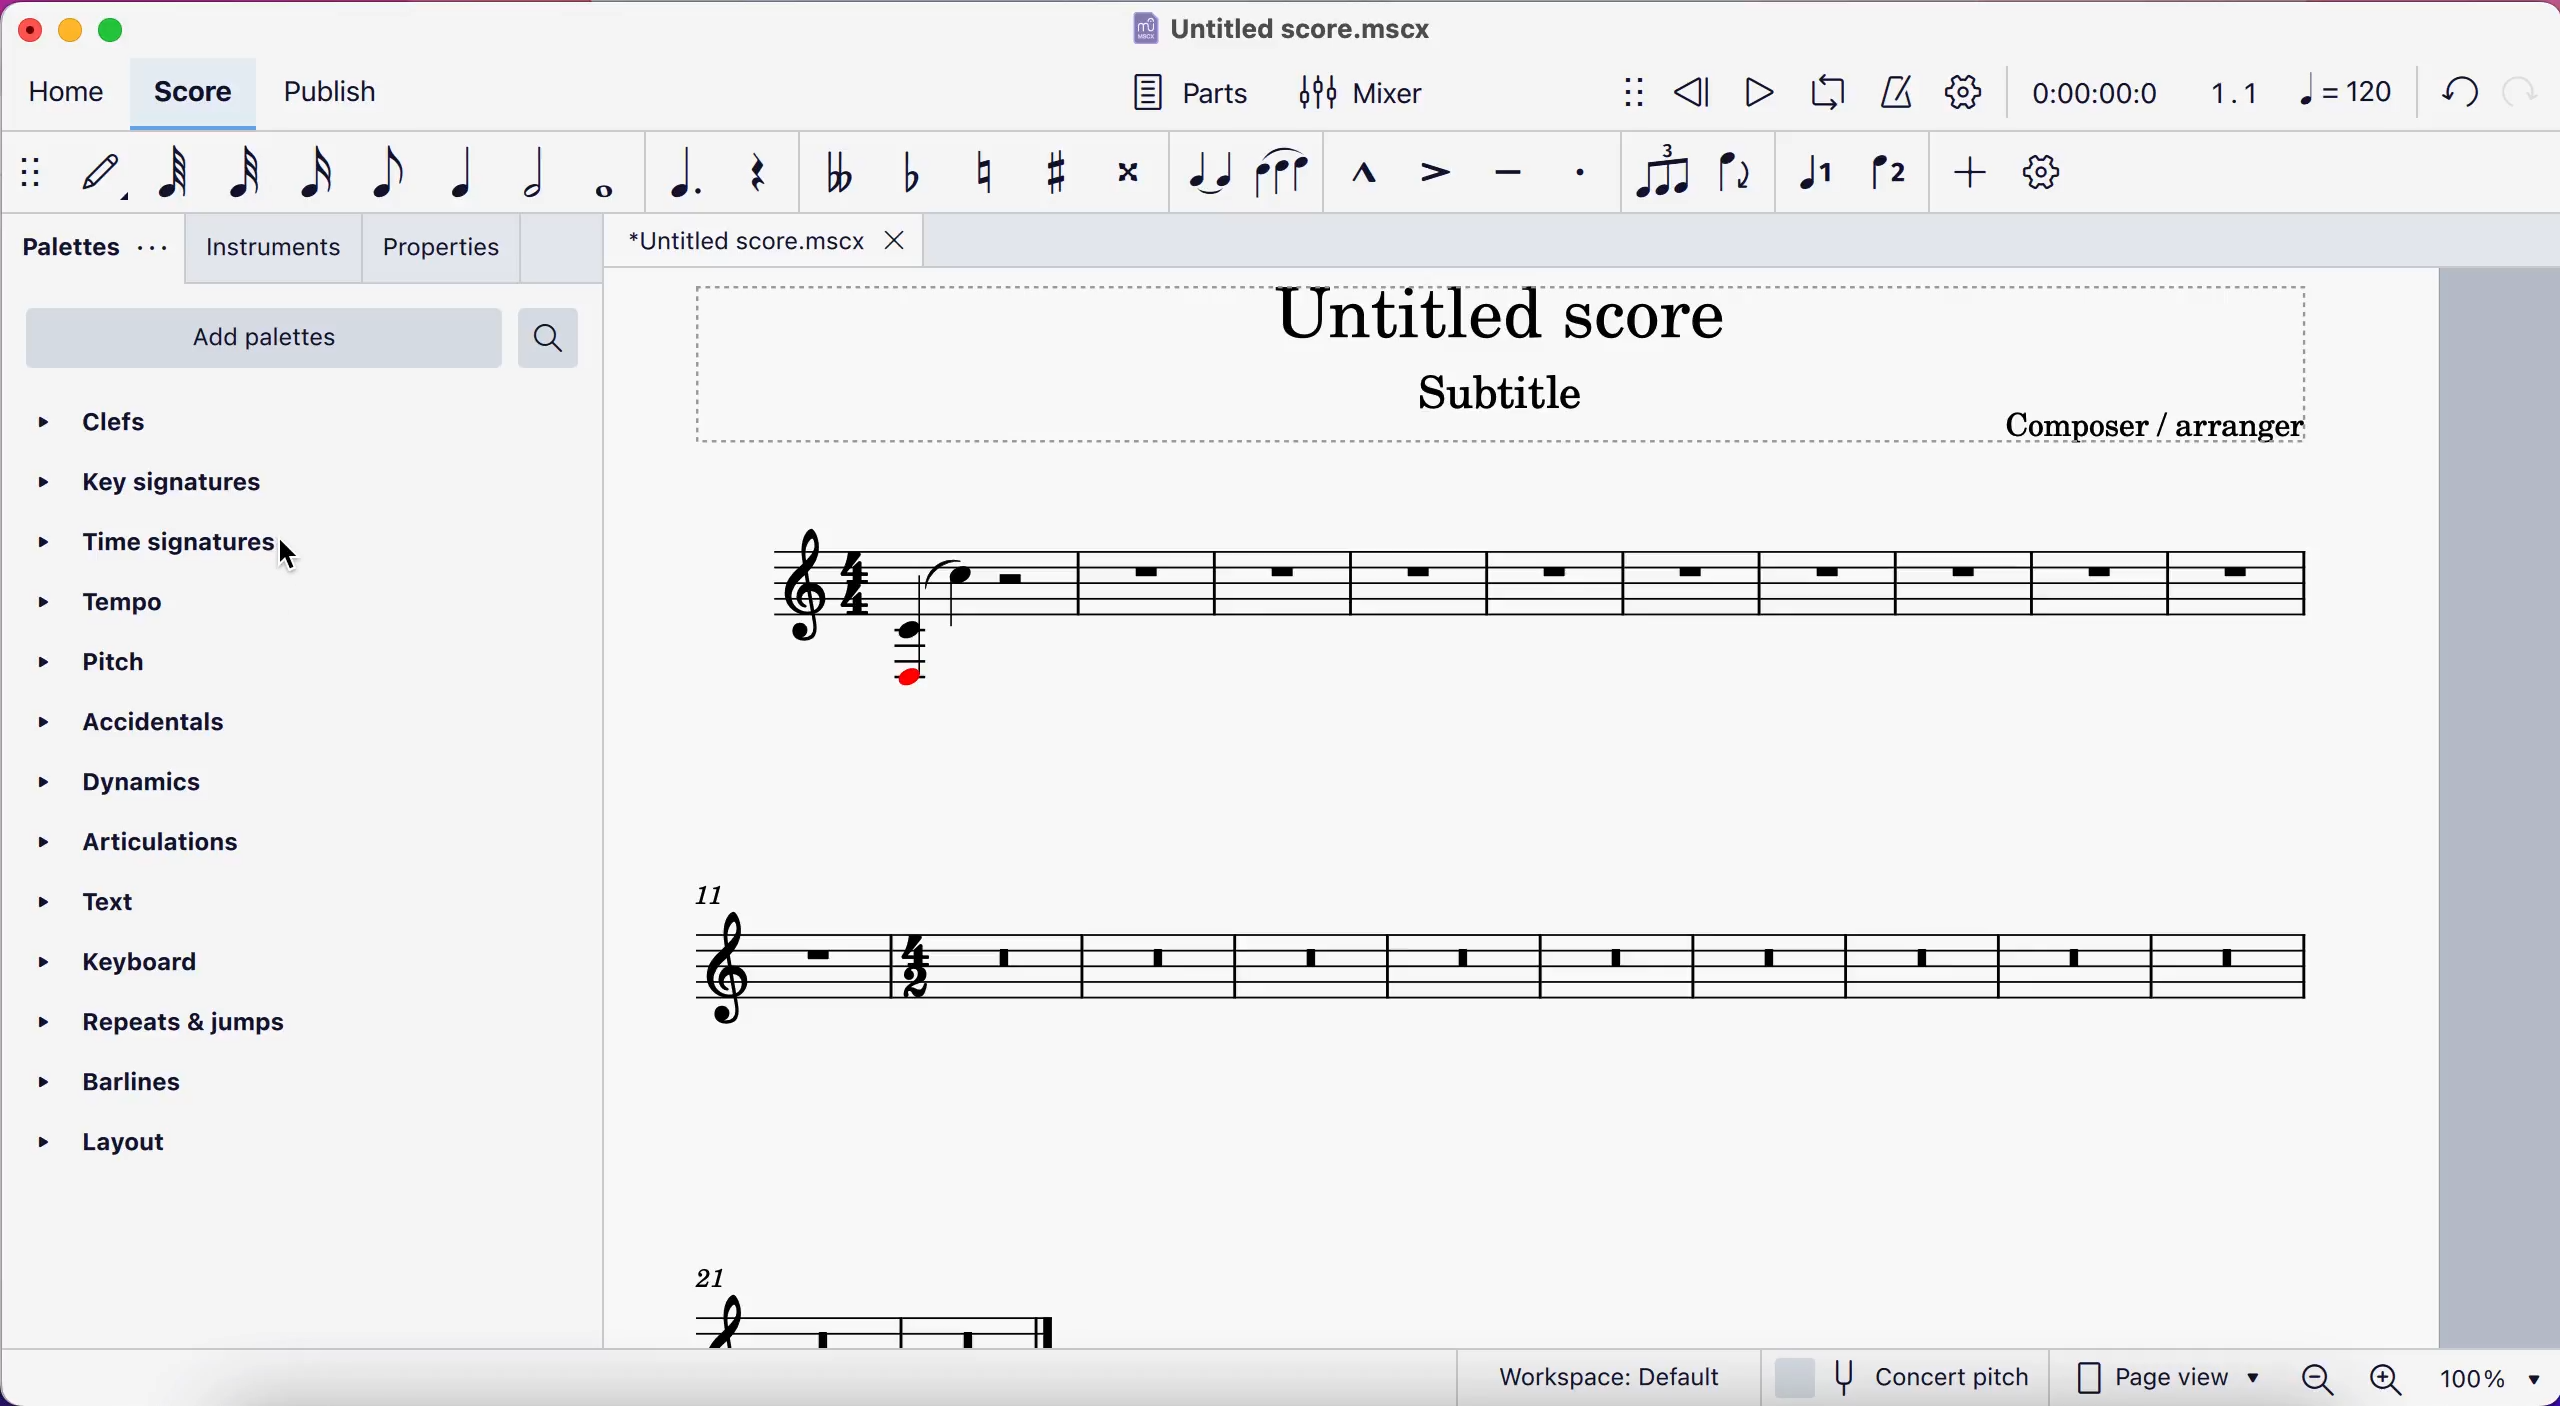 Image resolution: width=2560 pixels, height=1406 pixels. Describe the element at coordinates (297, 558) in the screenshot. I see `cursor` at that location.